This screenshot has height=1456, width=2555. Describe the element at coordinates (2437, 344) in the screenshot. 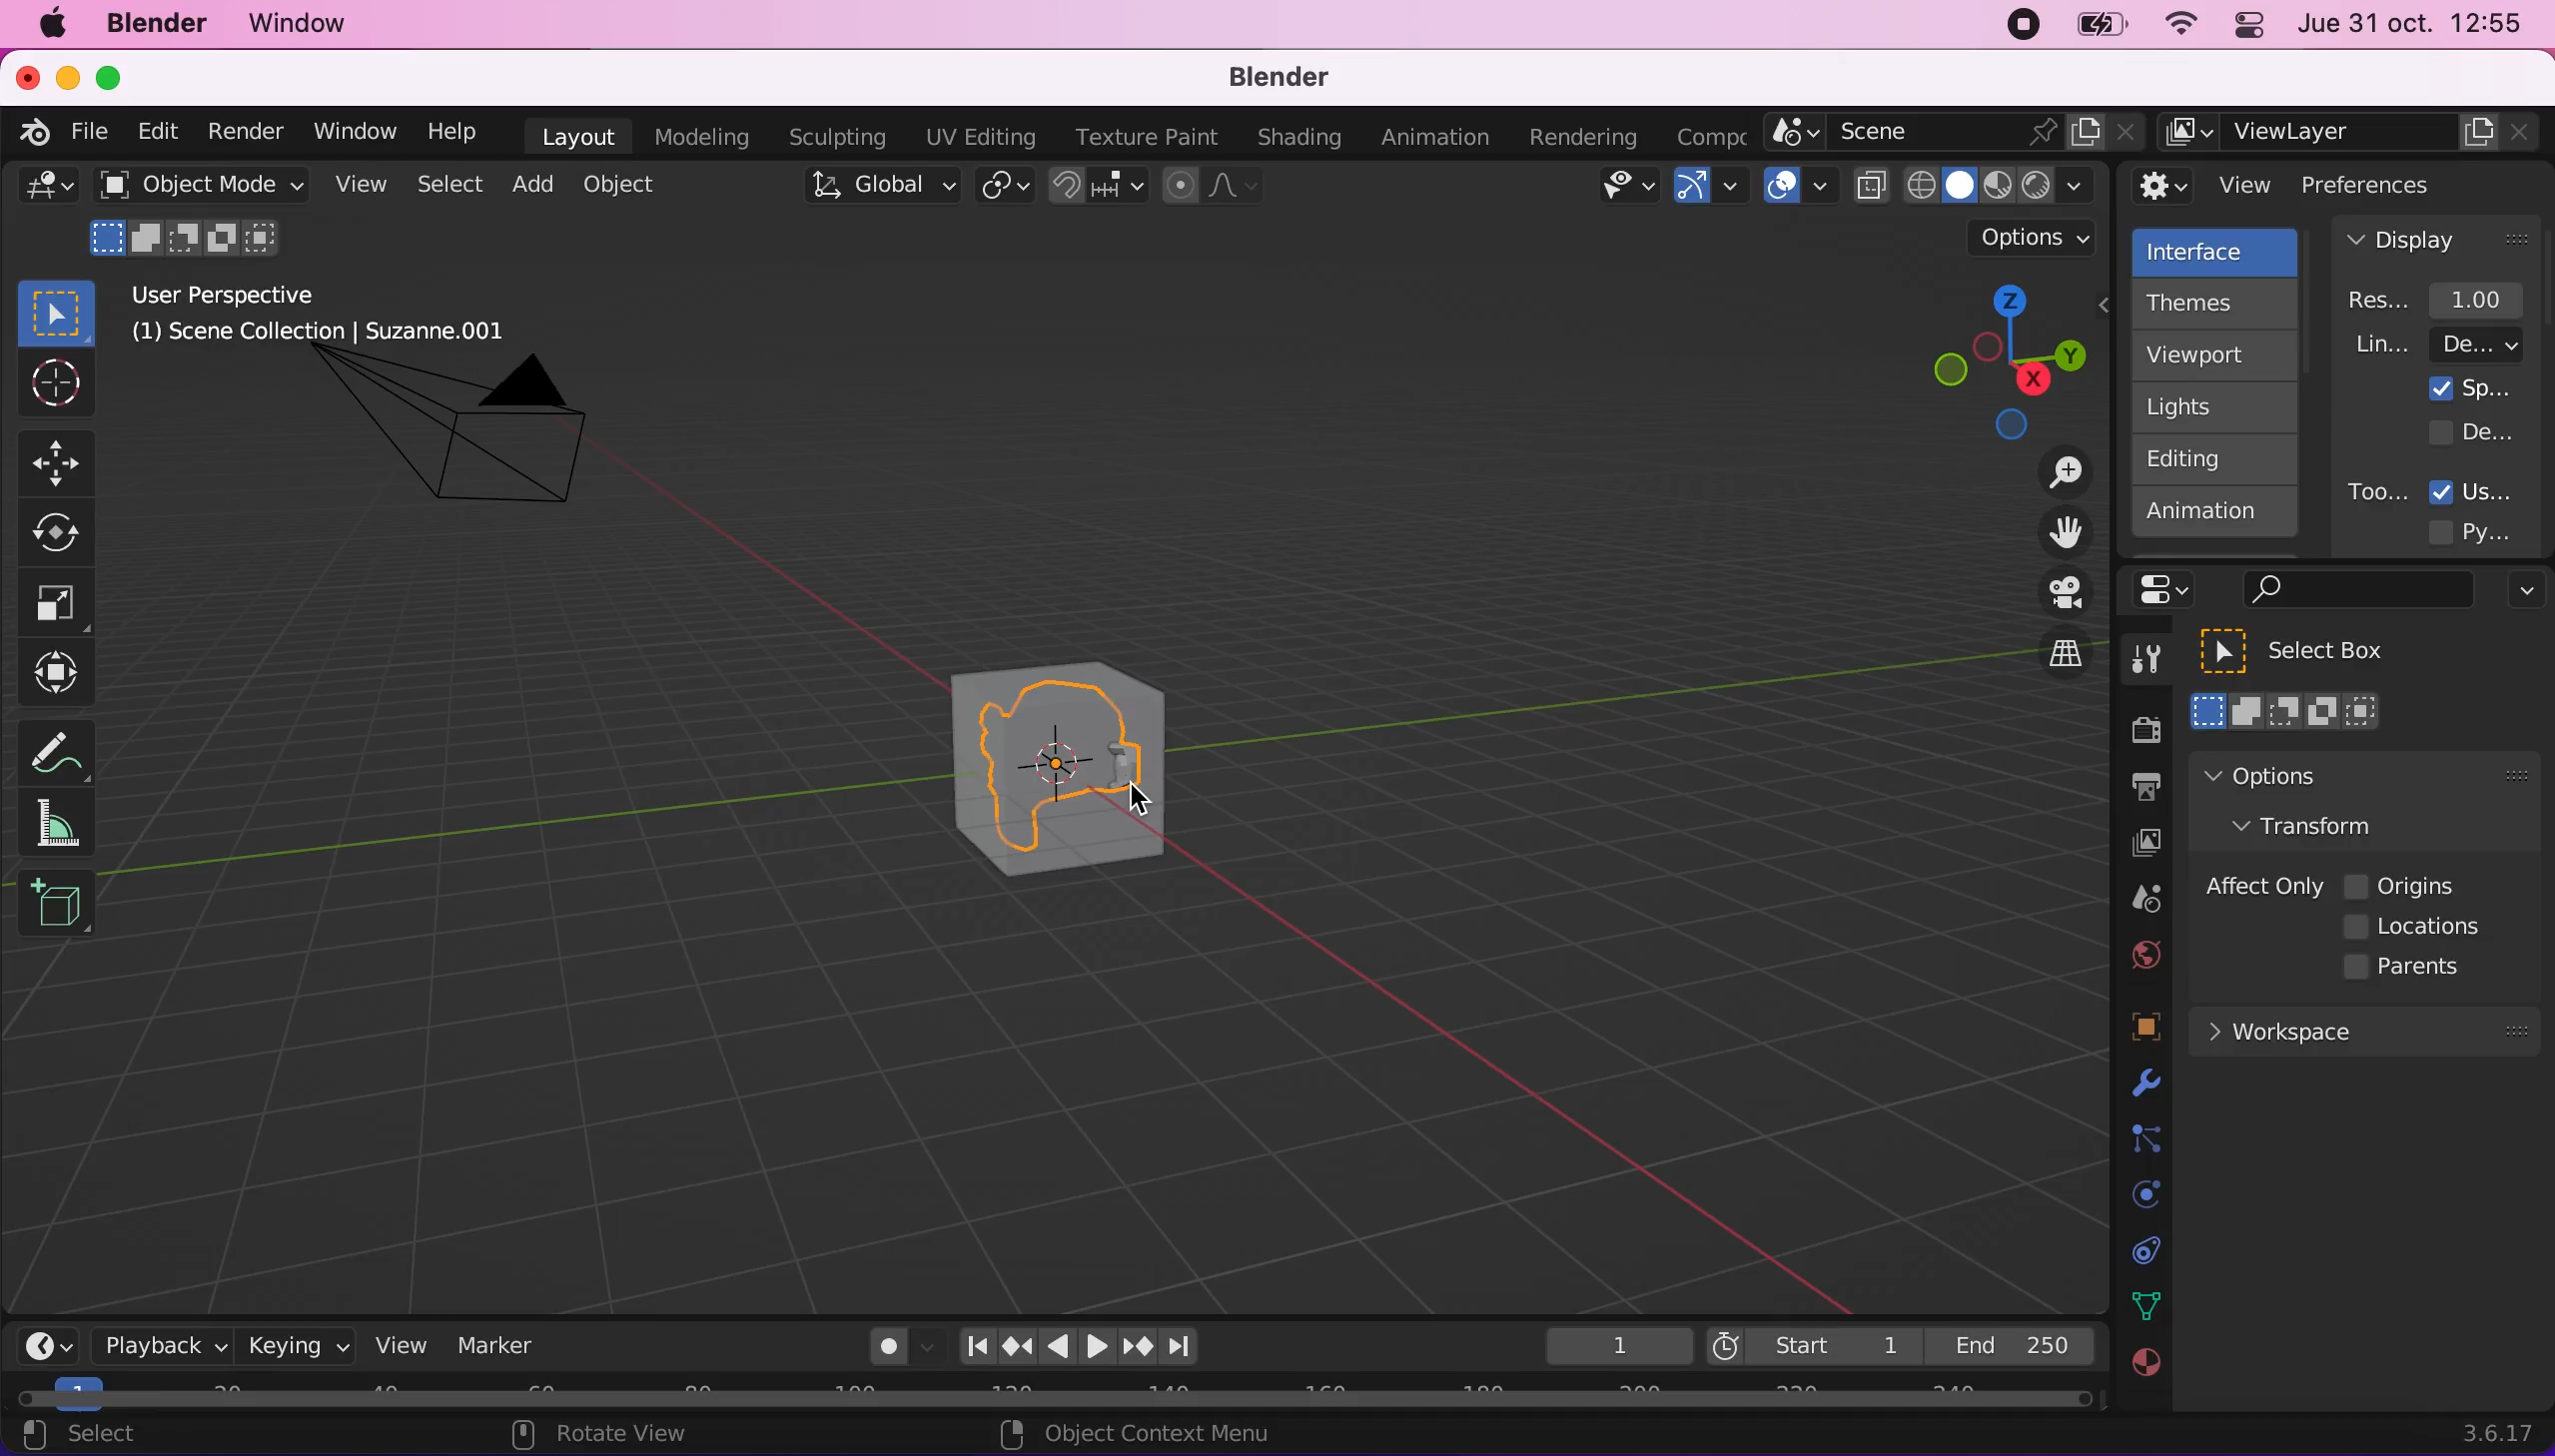

I see `line width` at that location.